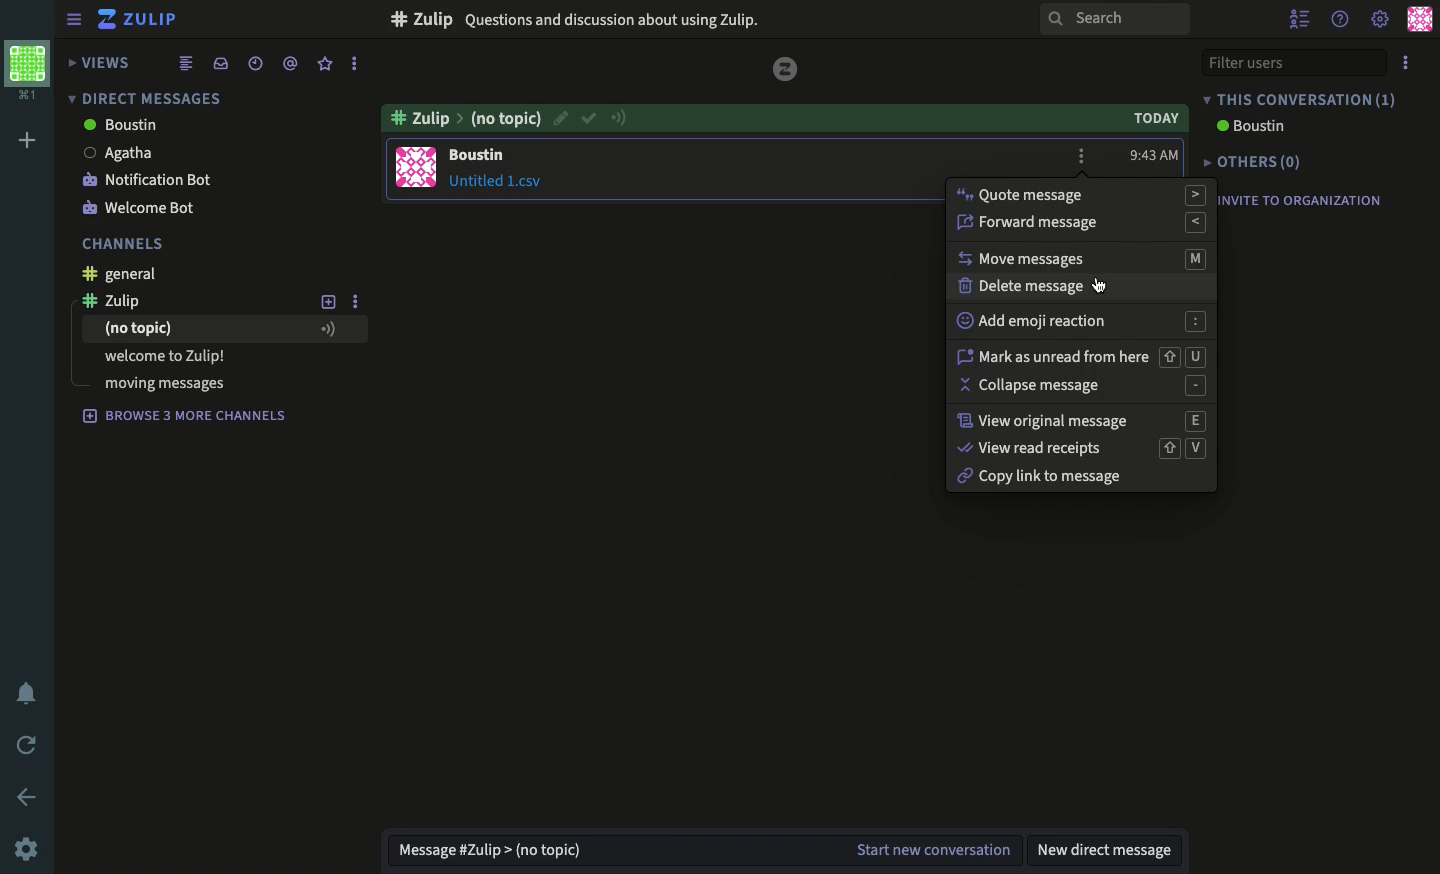 This screenshot has width=1440, height=874. What do you see at coordinates (1107, 845) in the screenshot?
I see `new direct message ` at bounding box center [1107, 845].